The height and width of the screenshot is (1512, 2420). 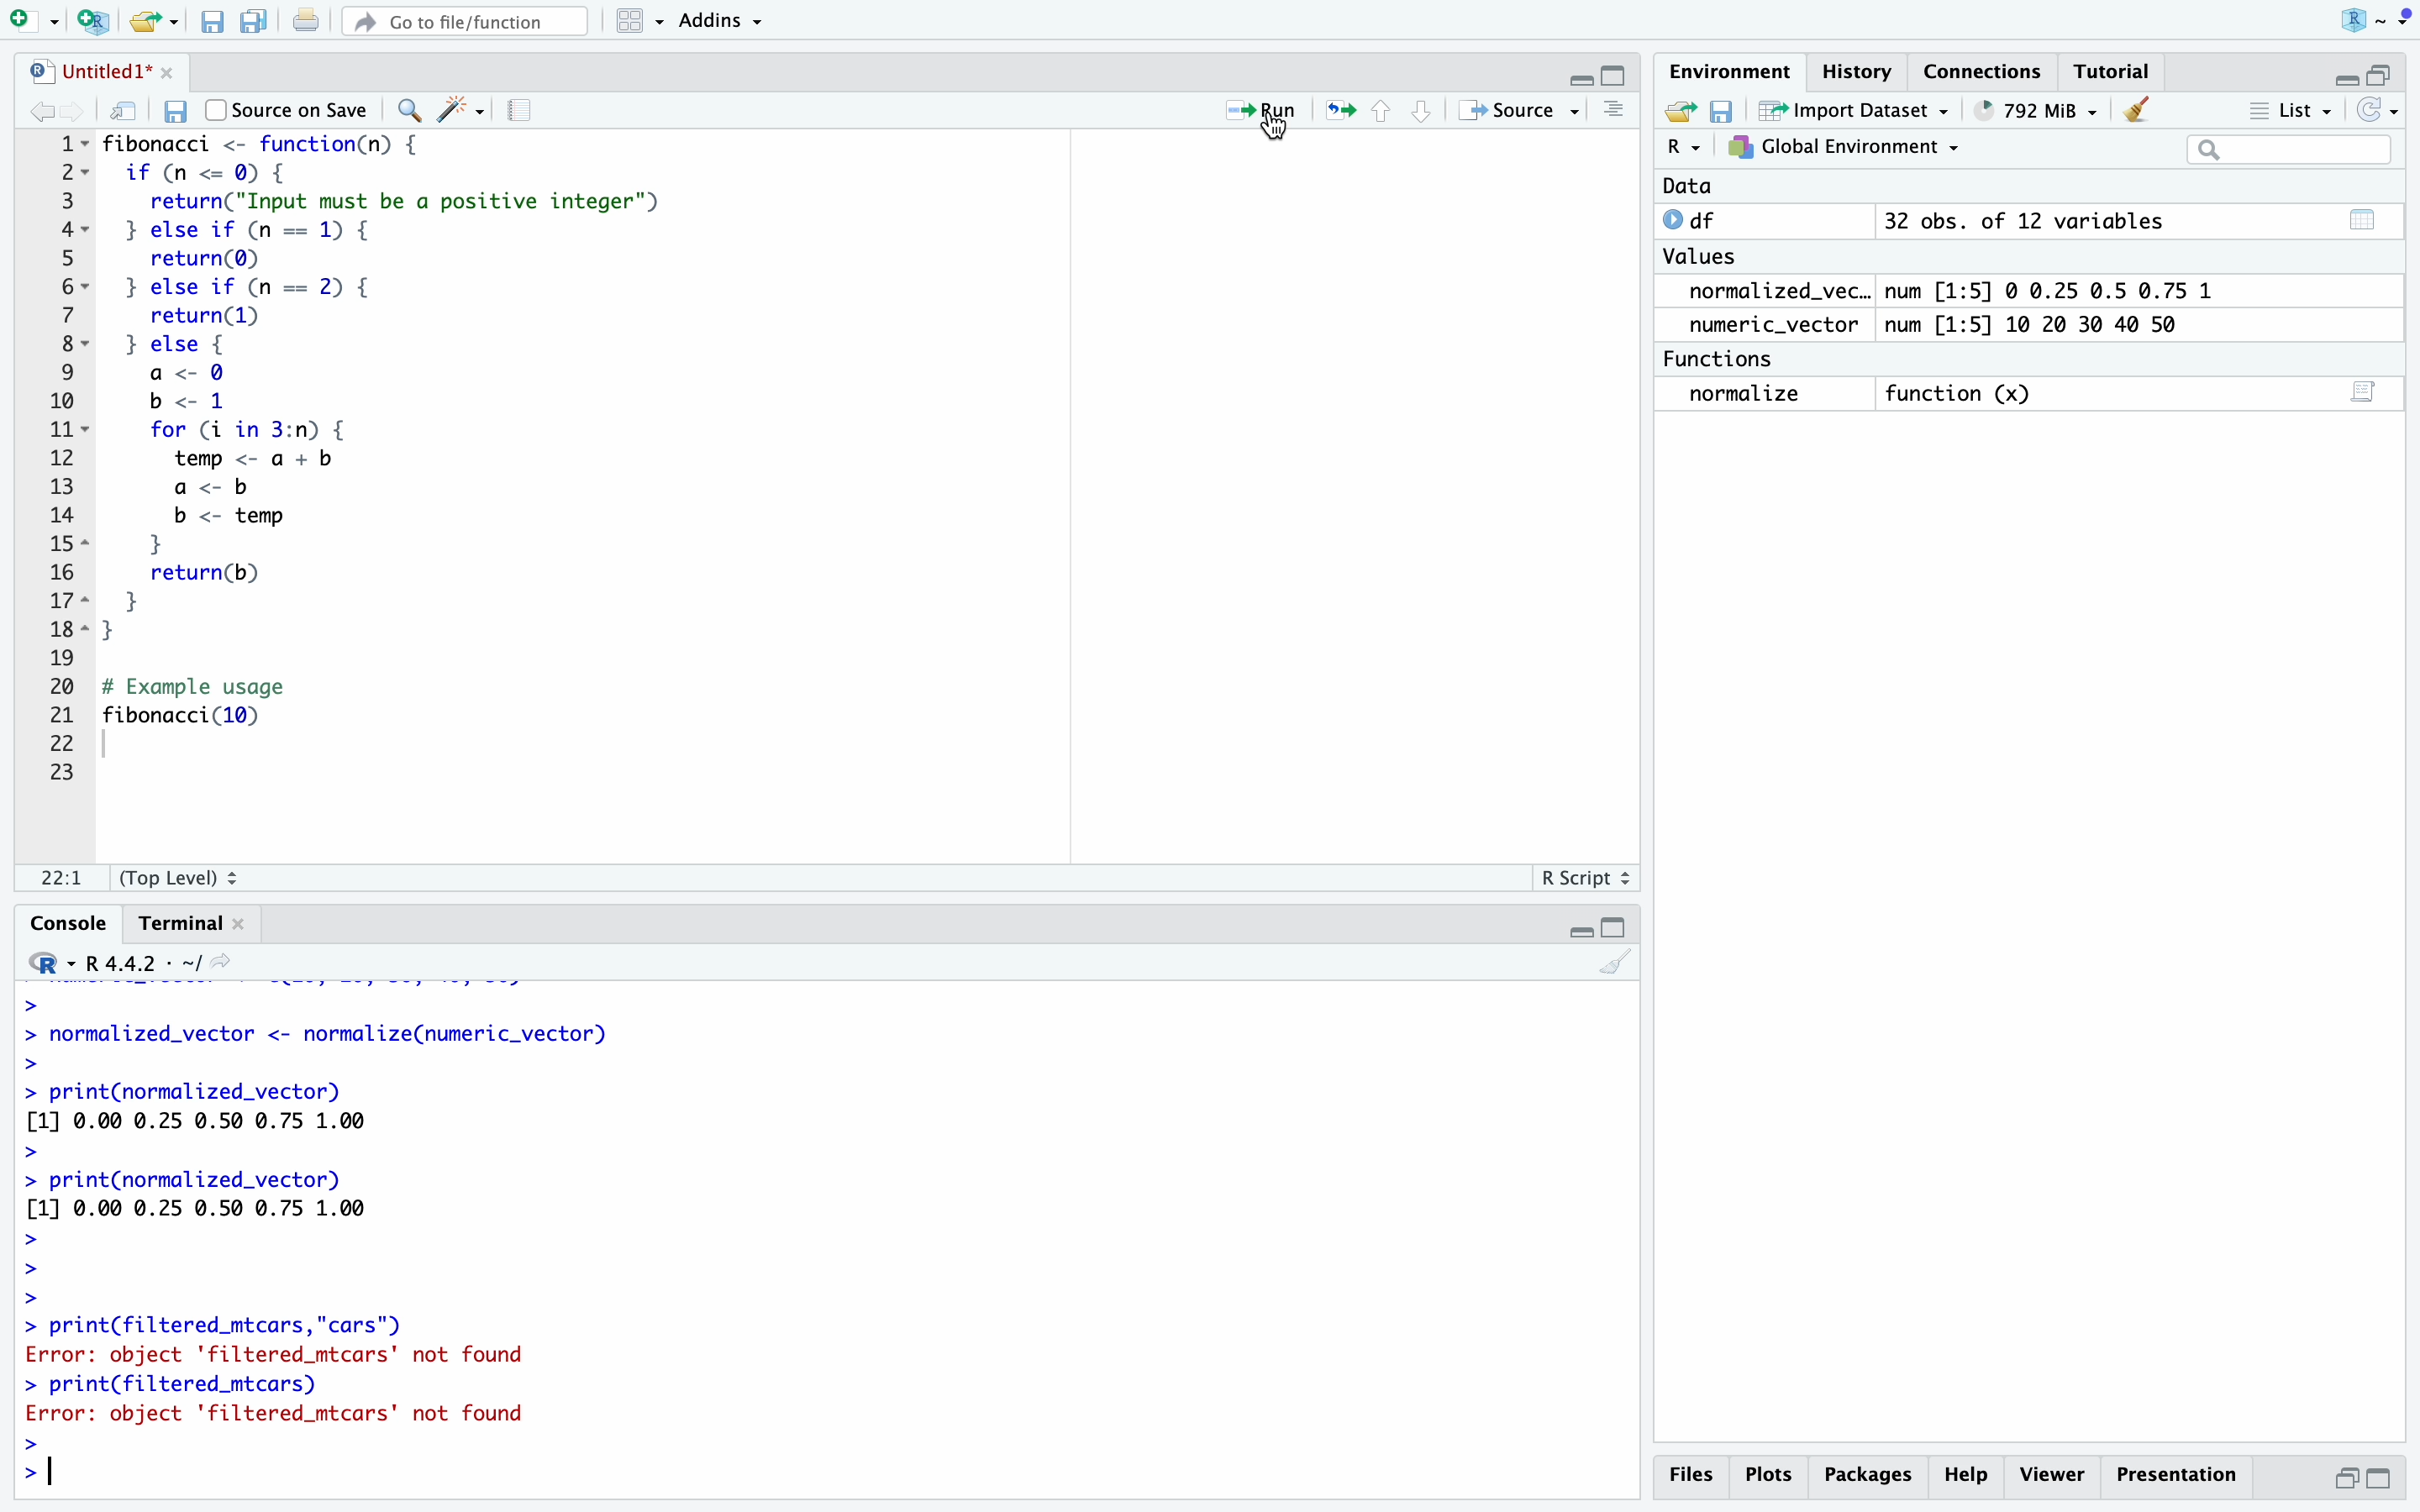 I want to click on tutorial, so click(x=2121, y=67).